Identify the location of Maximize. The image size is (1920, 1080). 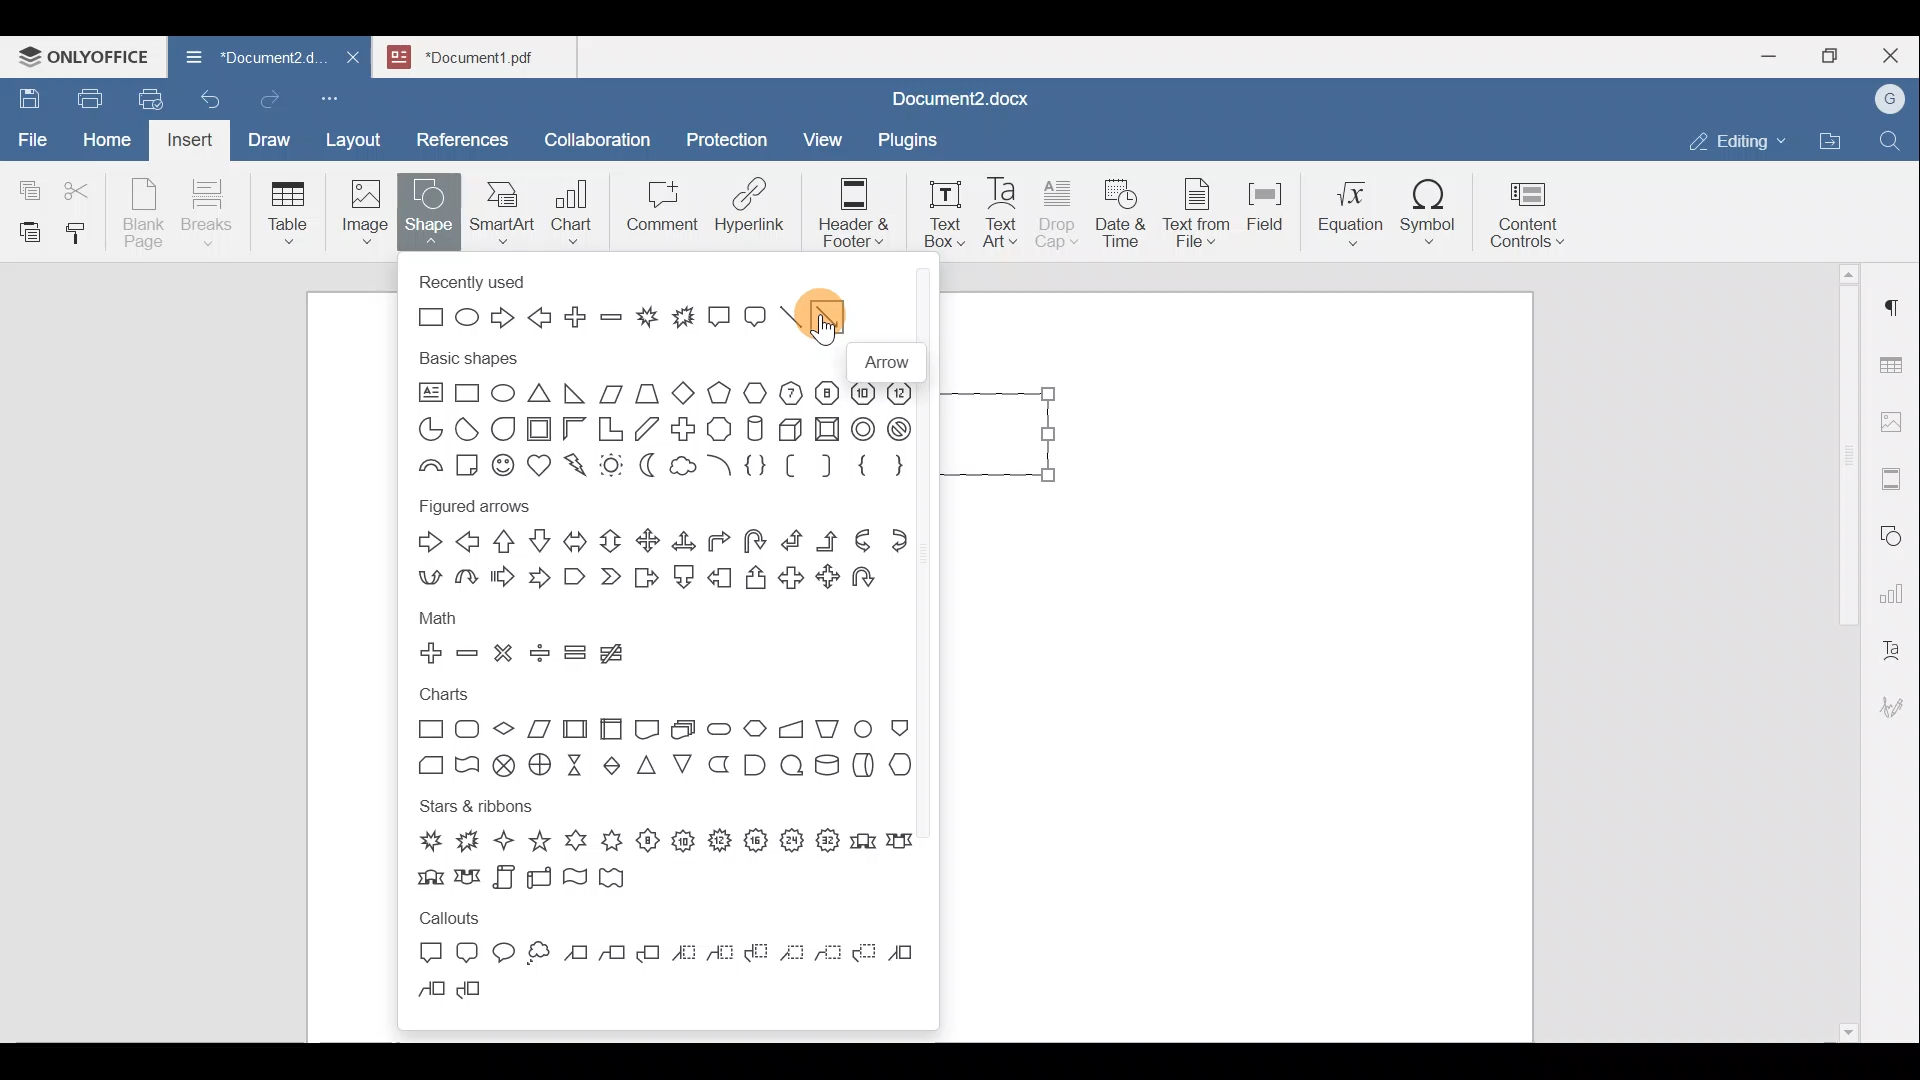
(1830, 56).